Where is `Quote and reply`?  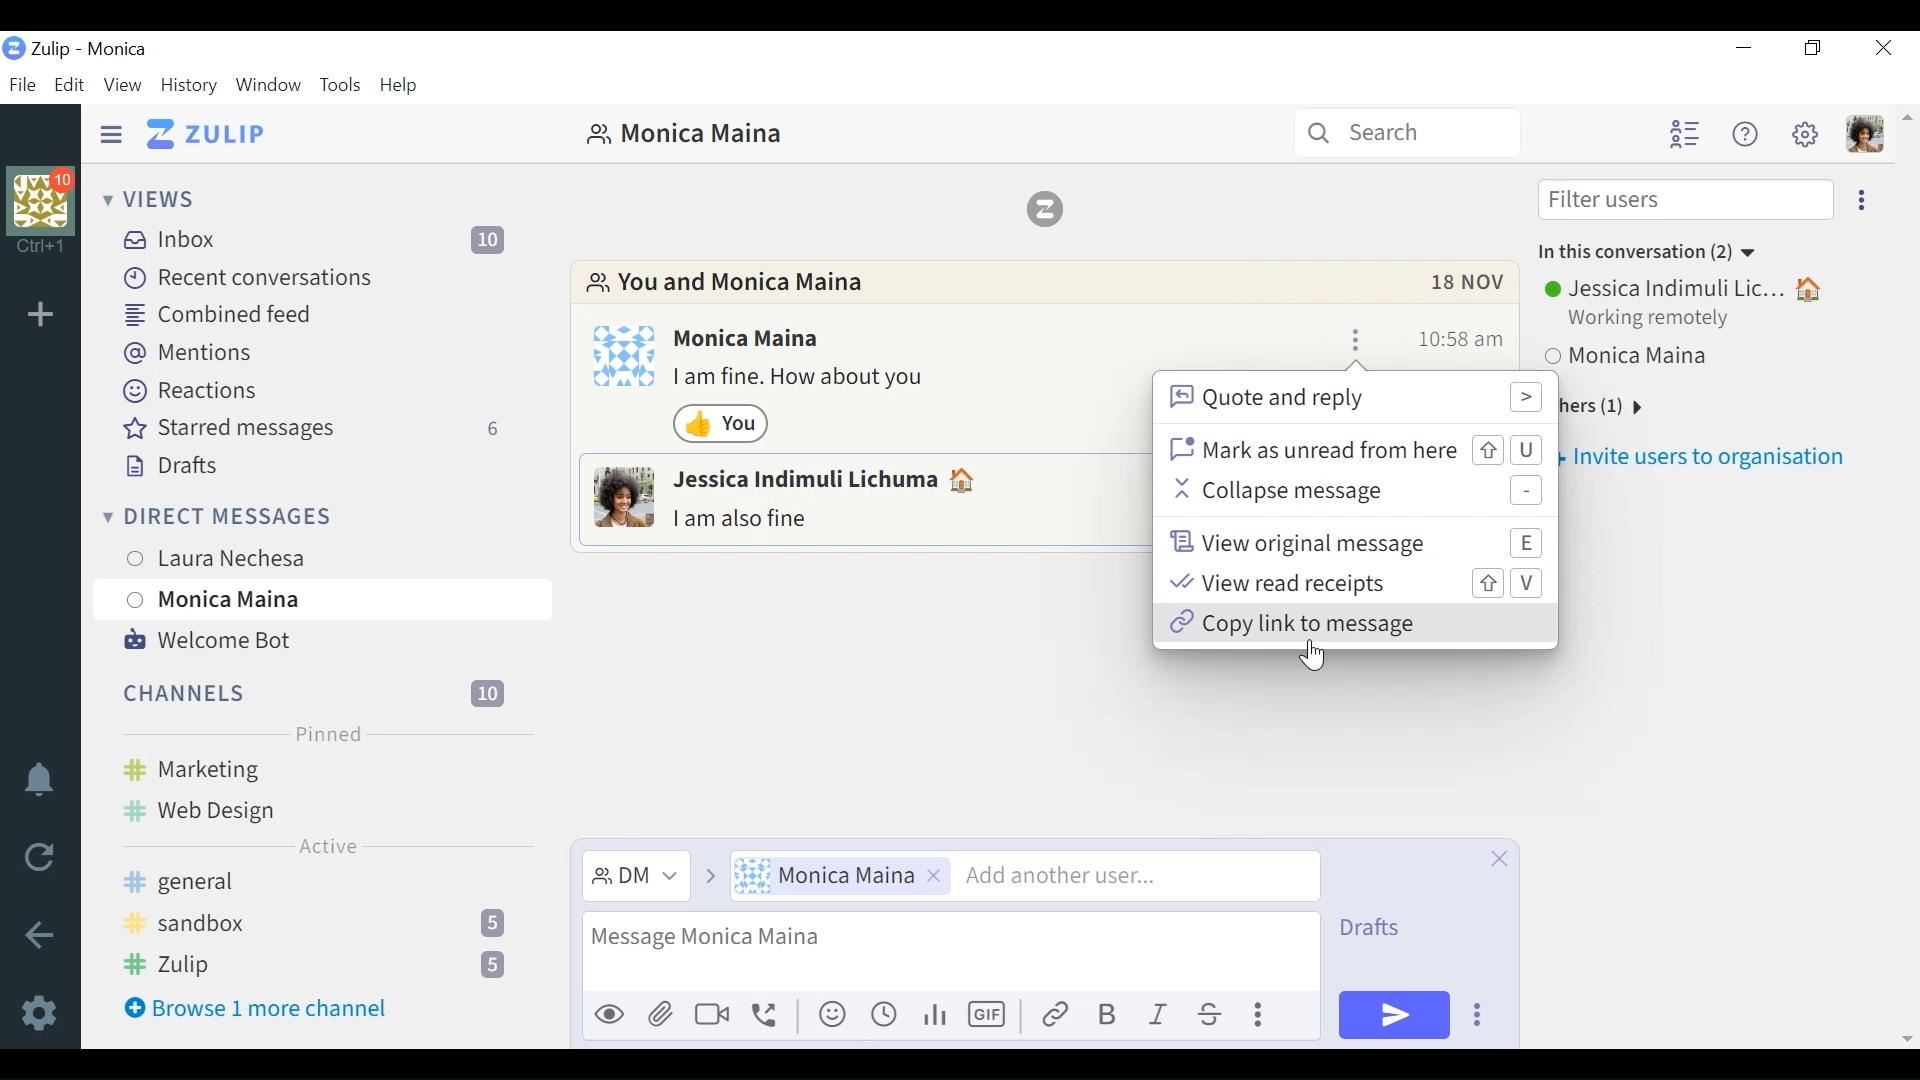
Quote and reply is located at coordinates (1352, 398).